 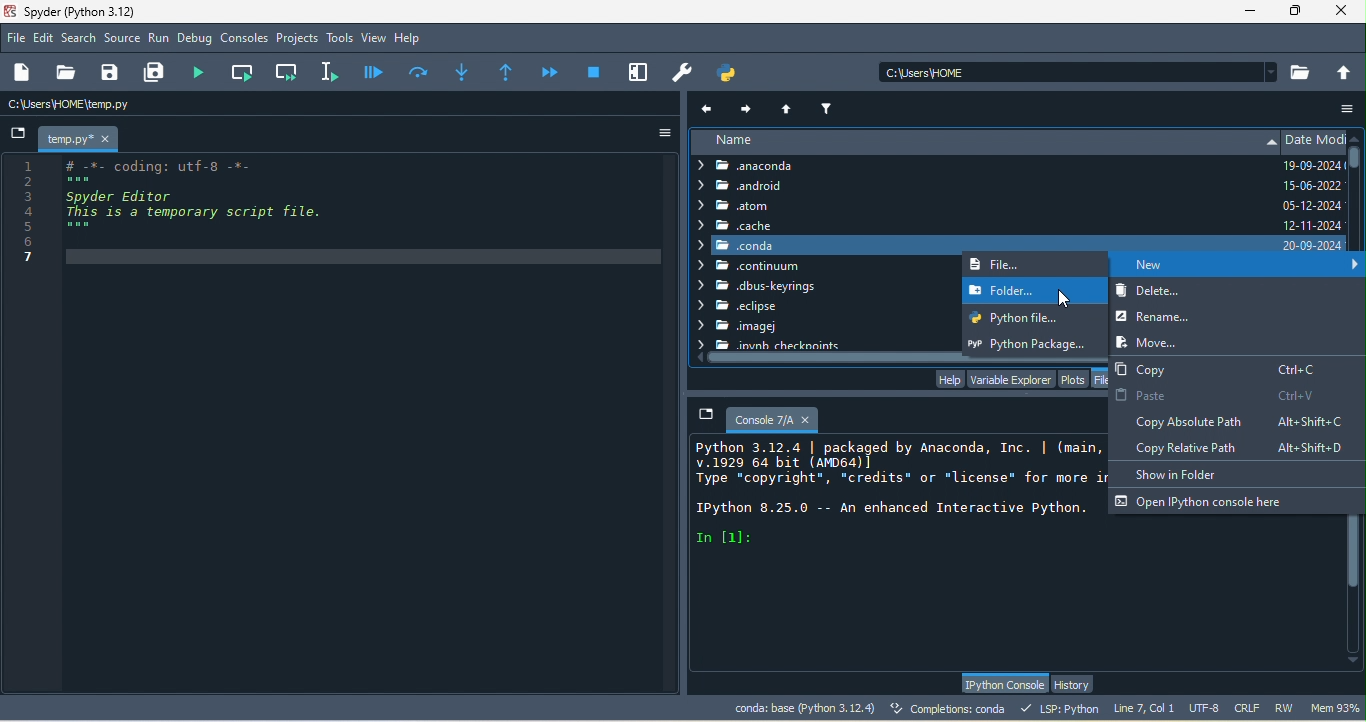 What do you see at coordinates (245, 72) in the screenshot?
I see `run current cell` at bounding box center [245, 72].